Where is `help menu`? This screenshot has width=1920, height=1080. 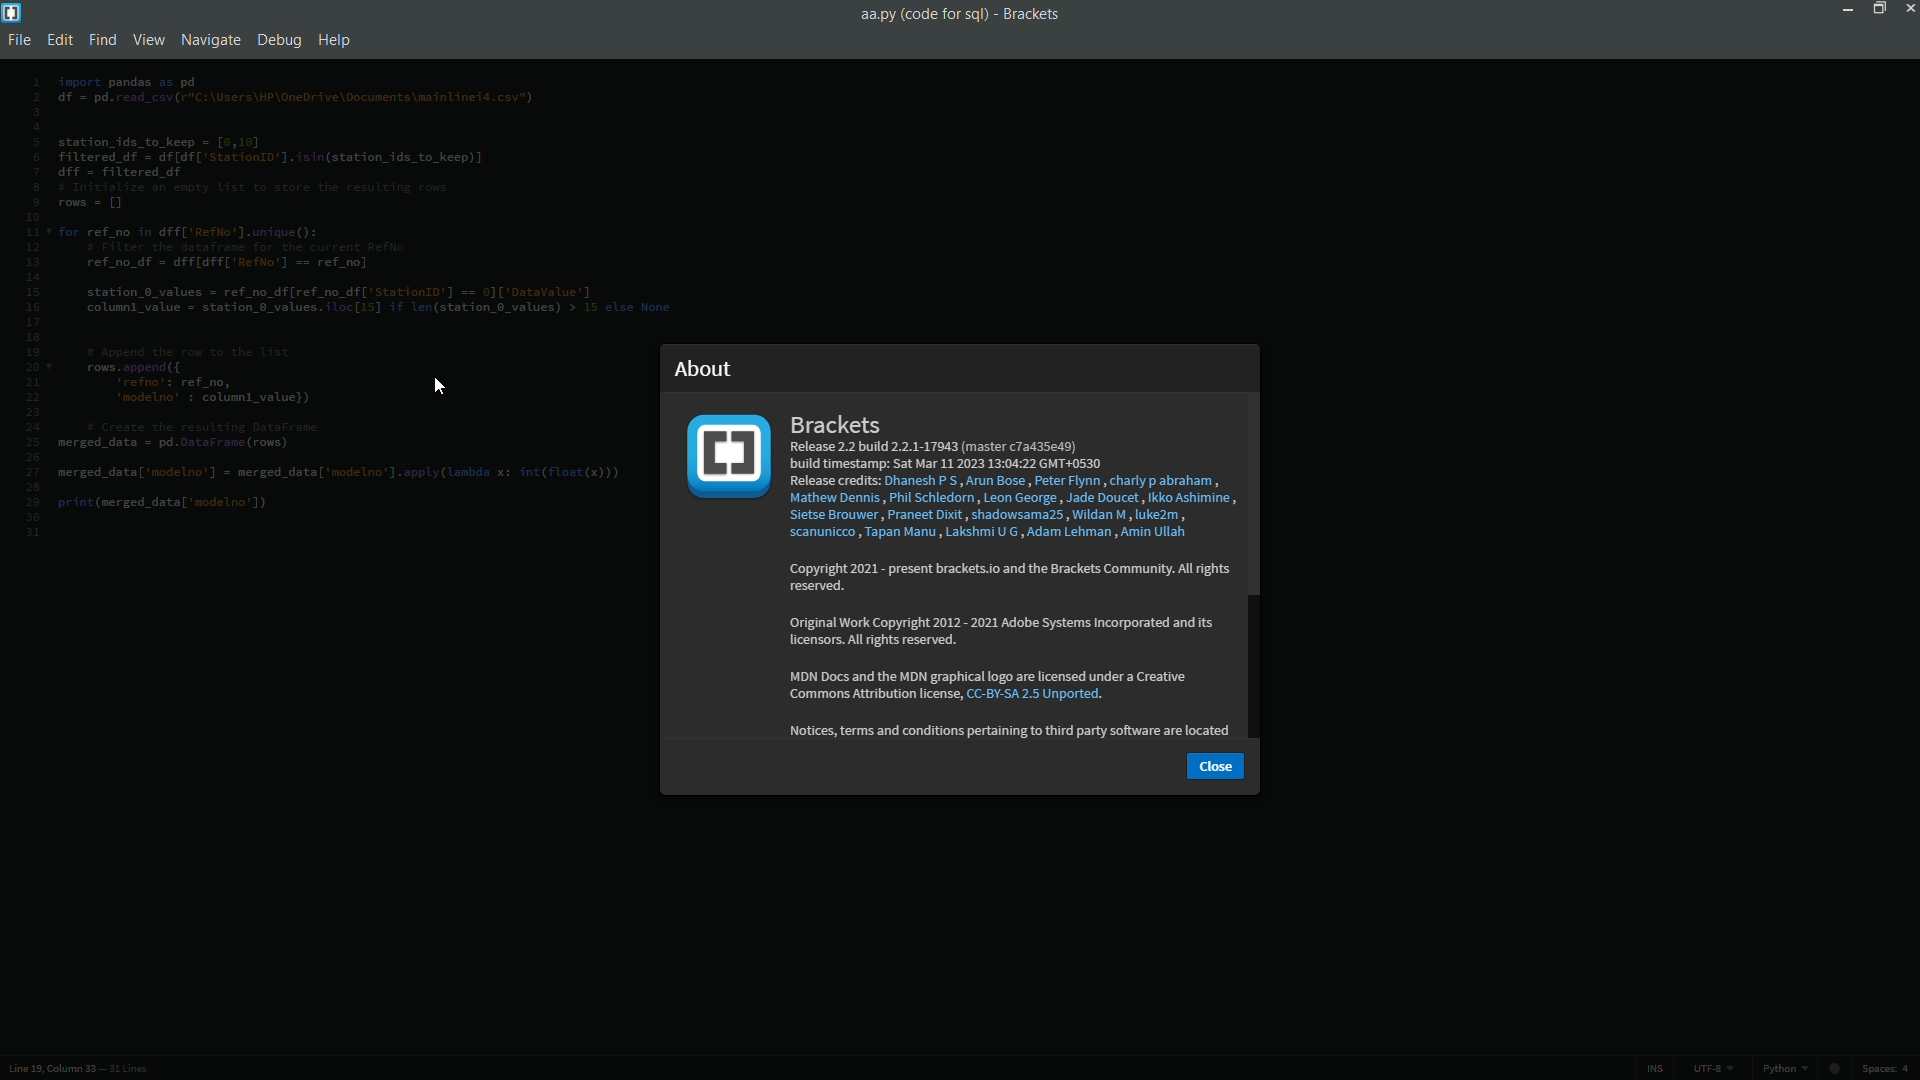
help menu is located at coordinates (333, 41).